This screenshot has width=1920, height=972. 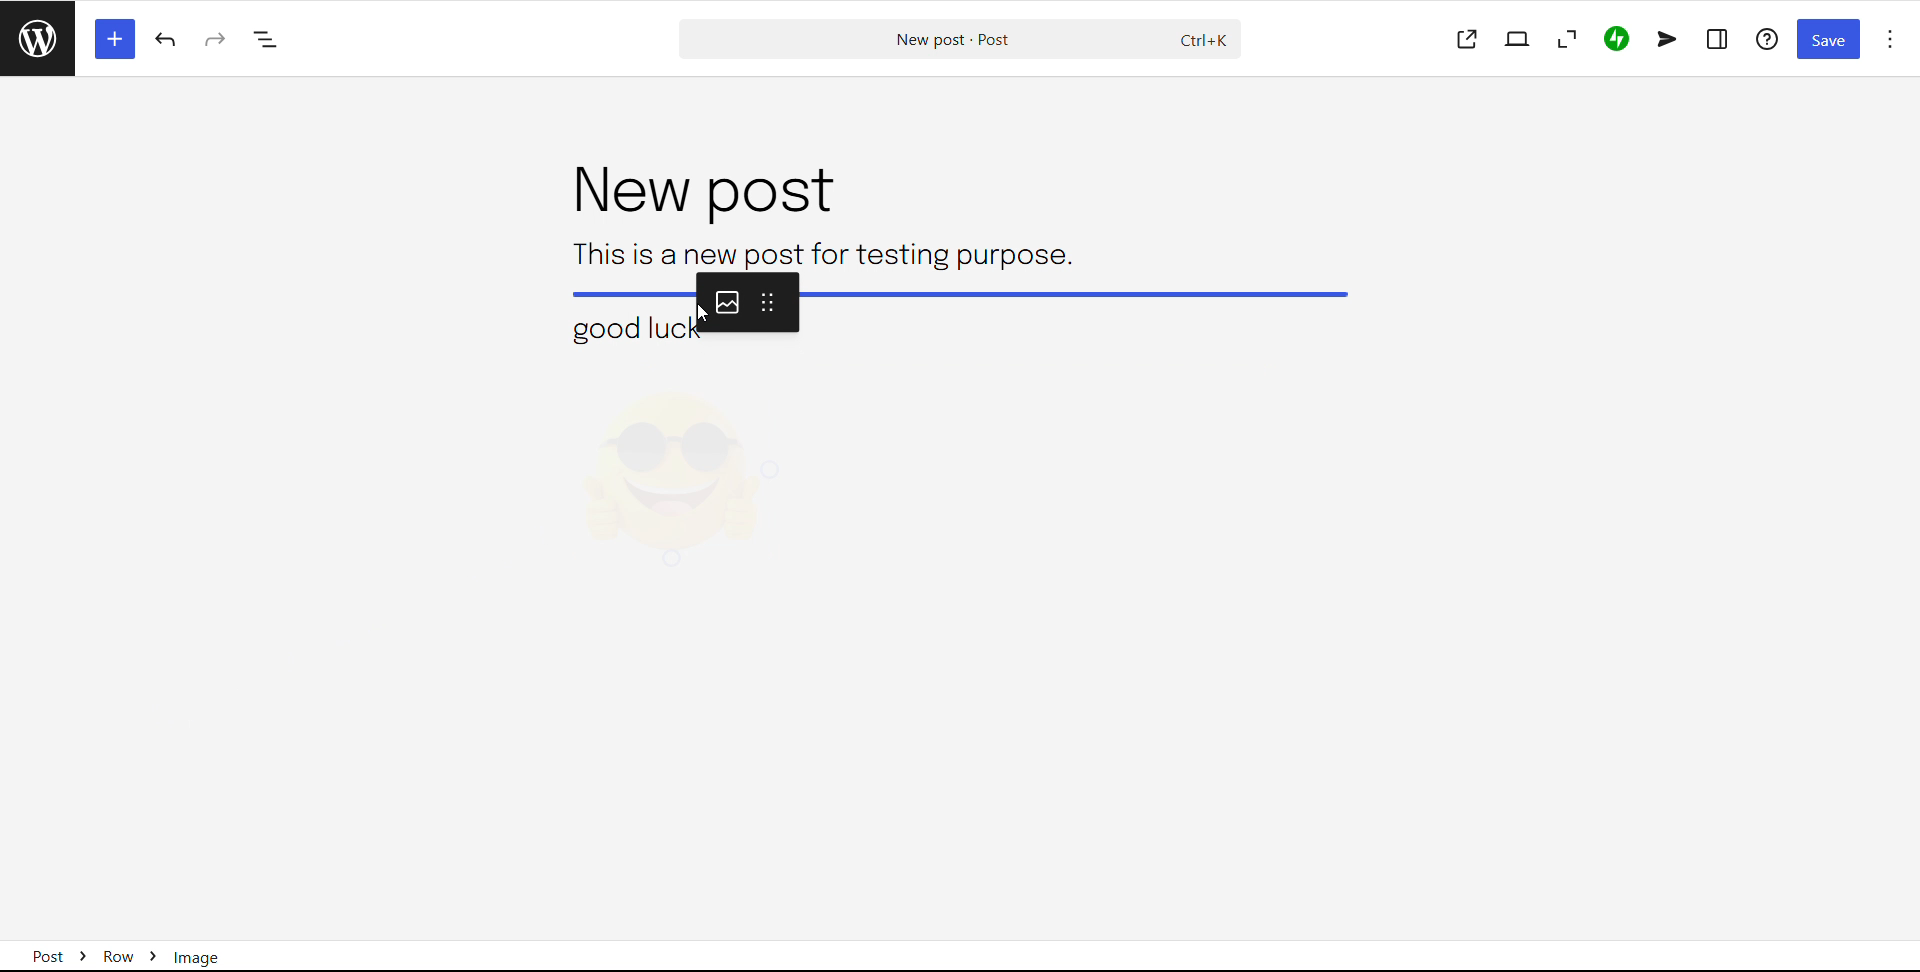 I want to click on settings, so click(x=1718, y=39).